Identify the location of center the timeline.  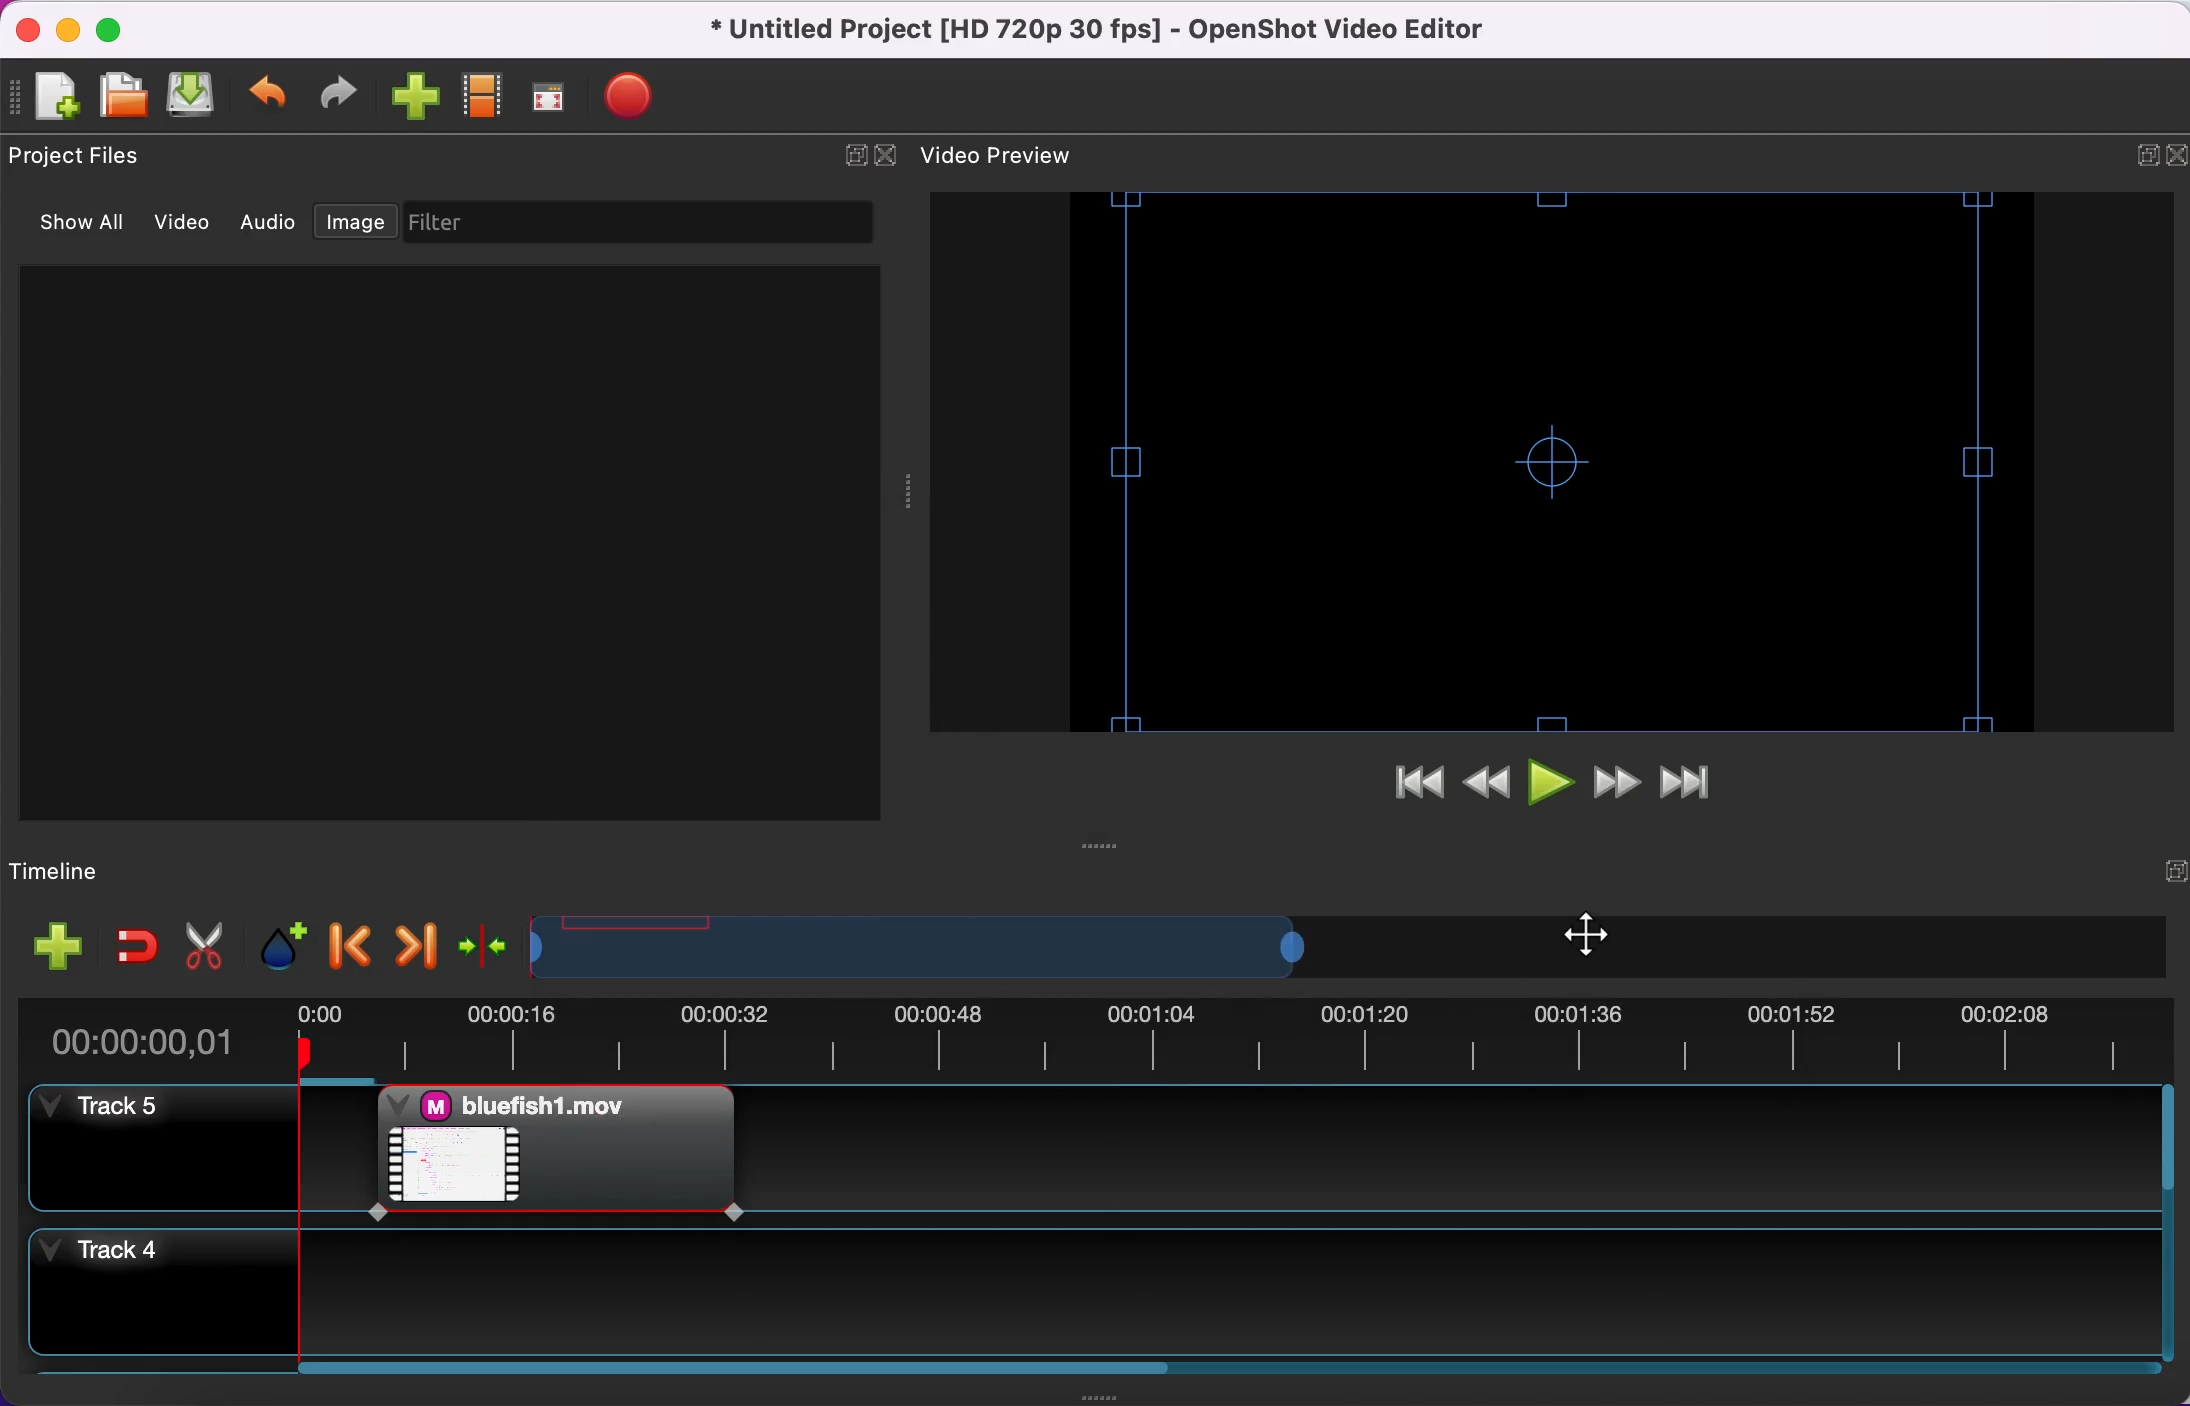
(482, 950).